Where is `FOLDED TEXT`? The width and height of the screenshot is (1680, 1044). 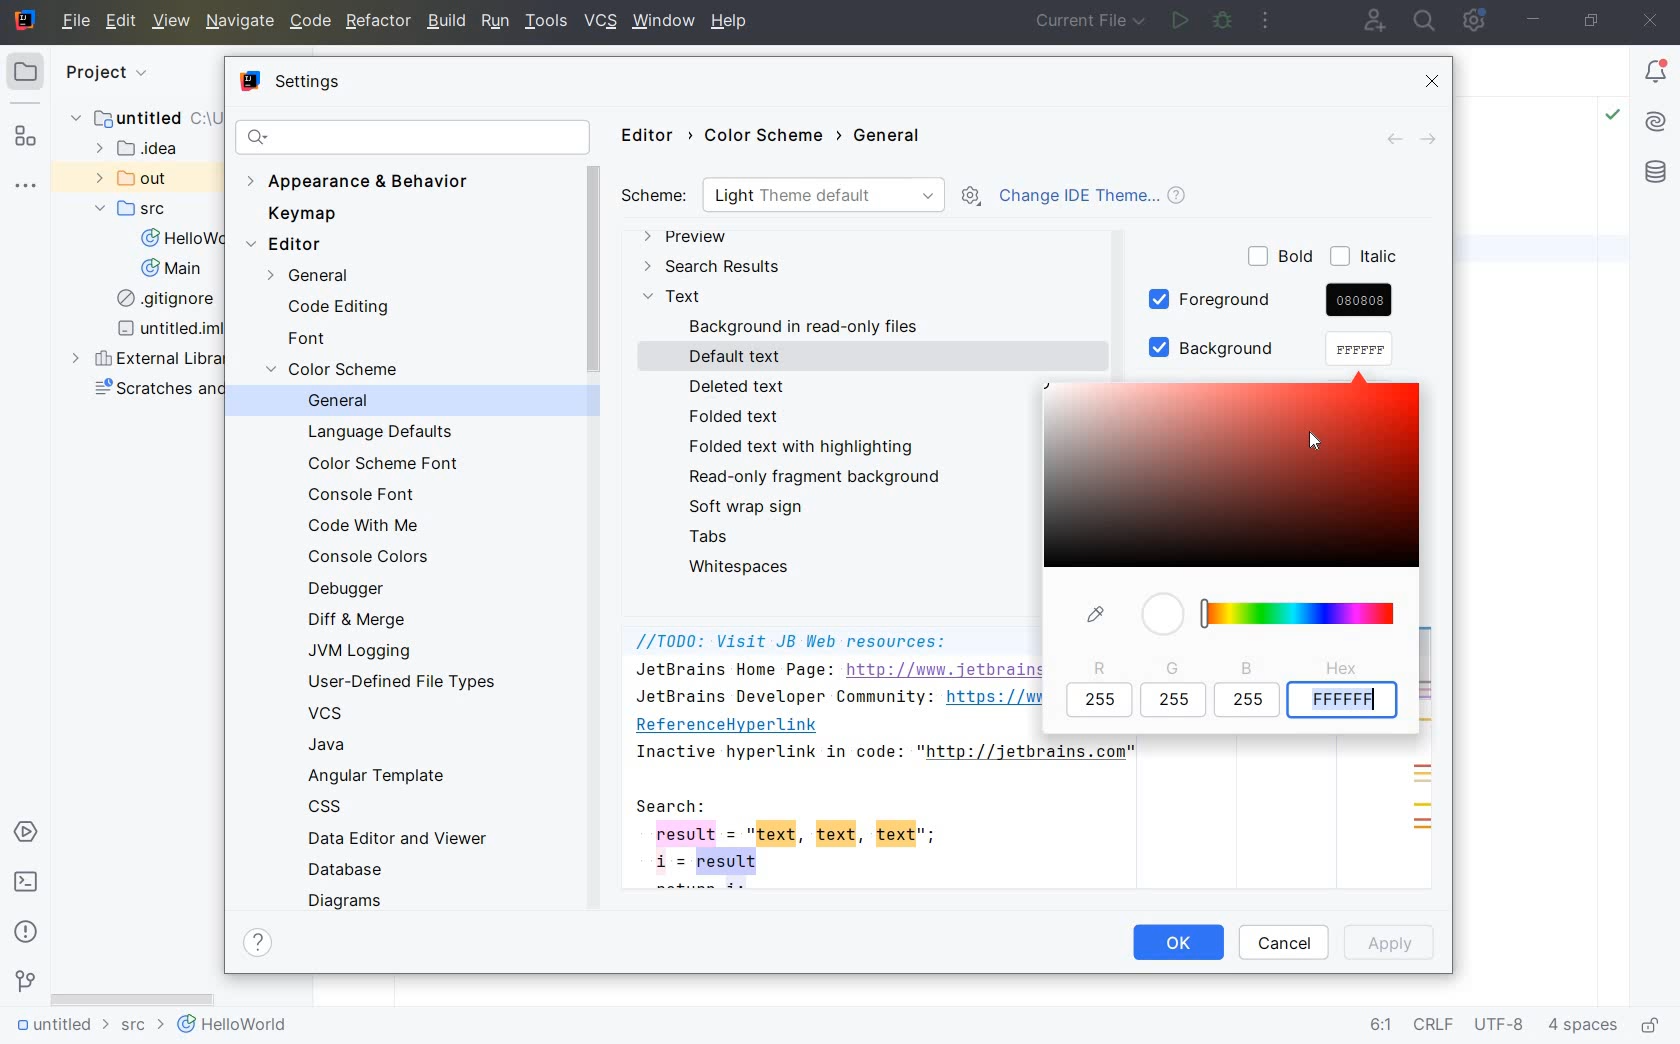
FOLDED TEXT is located at coordinates (739, 418).